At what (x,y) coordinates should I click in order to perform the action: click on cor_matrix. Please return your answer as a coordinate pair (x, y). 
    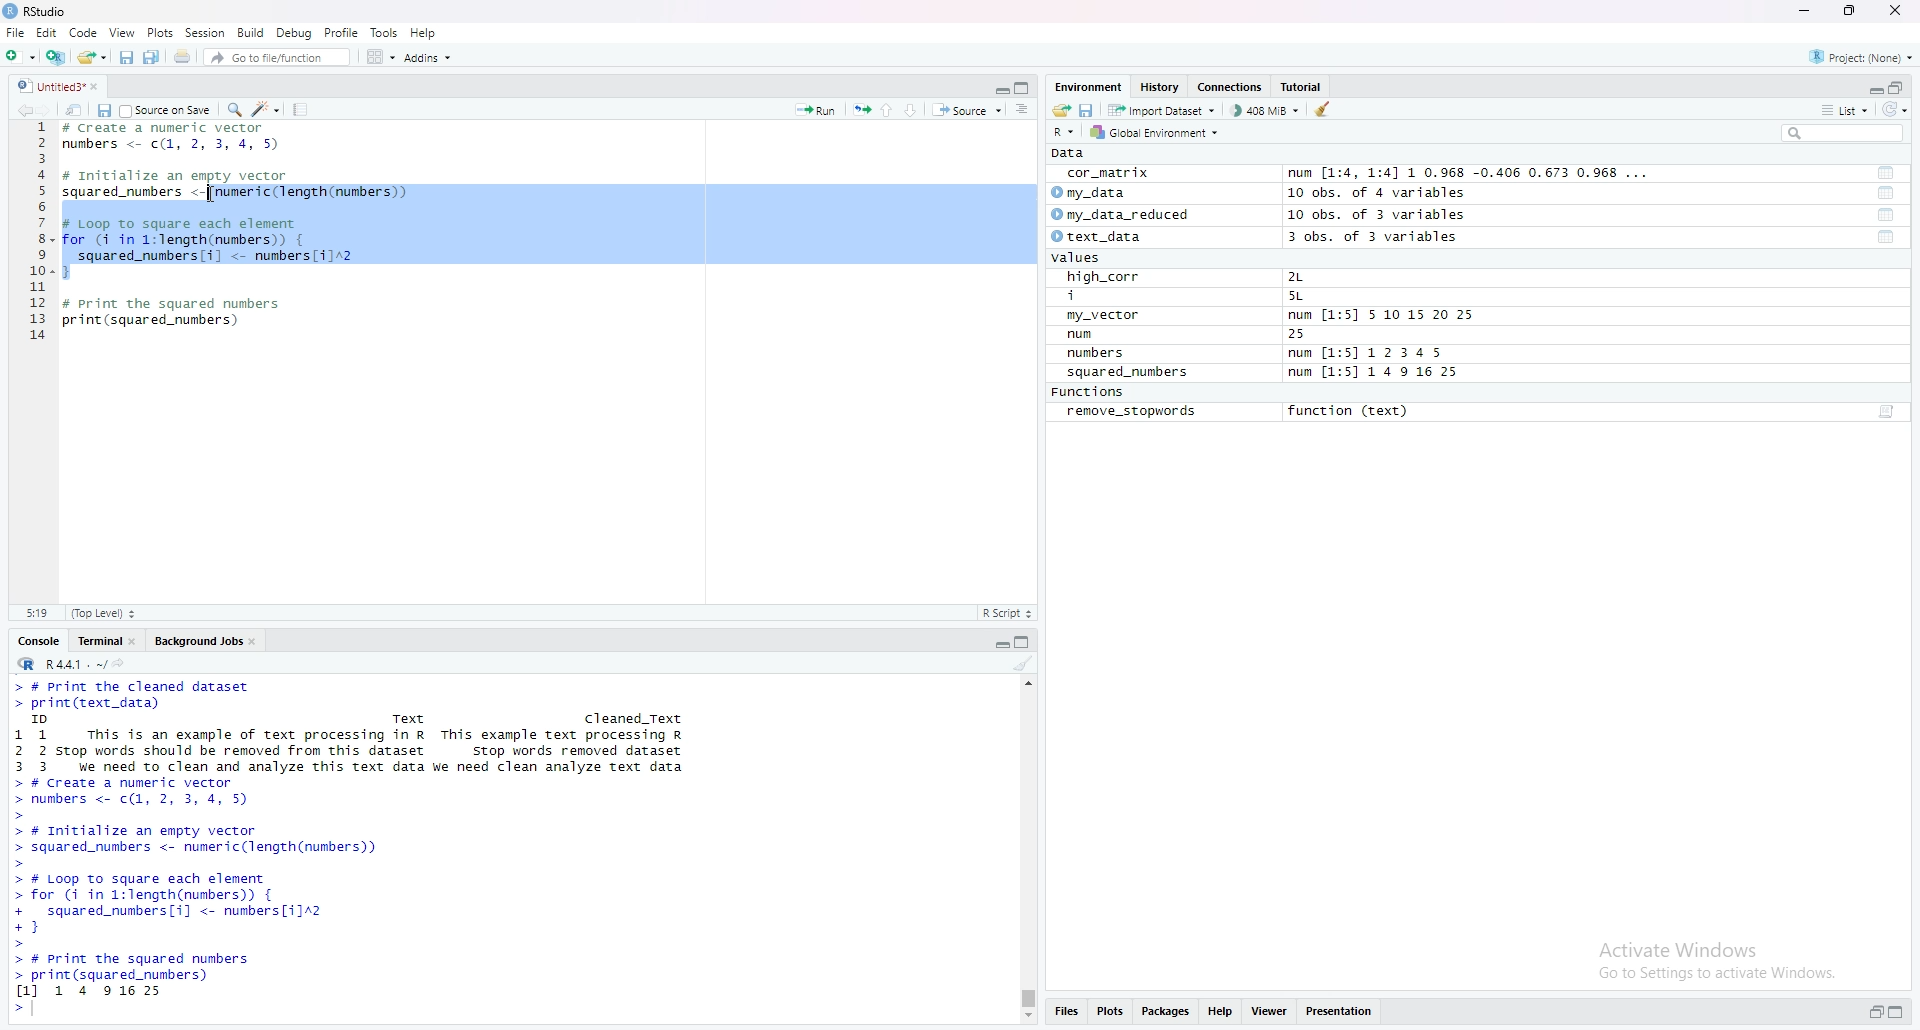
    Looking at the image, I should click on (1106, 174).